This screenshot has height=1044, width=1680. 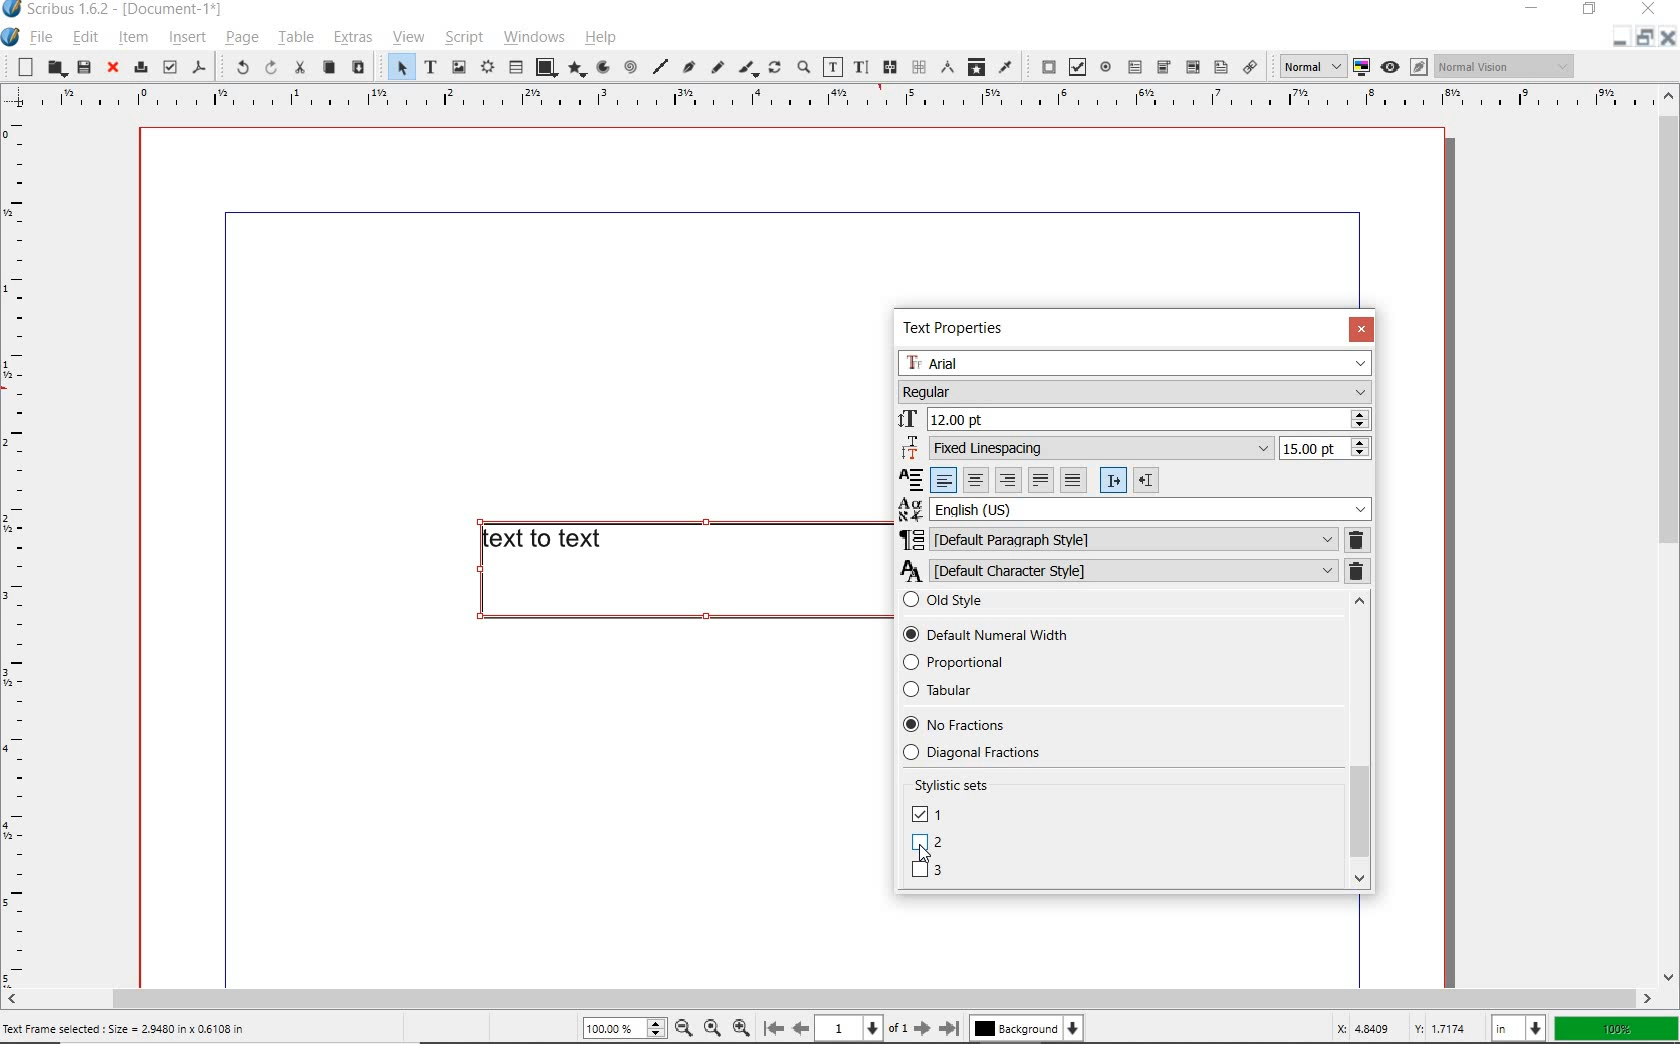 What do you see at coordinates (461, 38) in the screenshot?
I see `script` at bounding box center [461, 38].